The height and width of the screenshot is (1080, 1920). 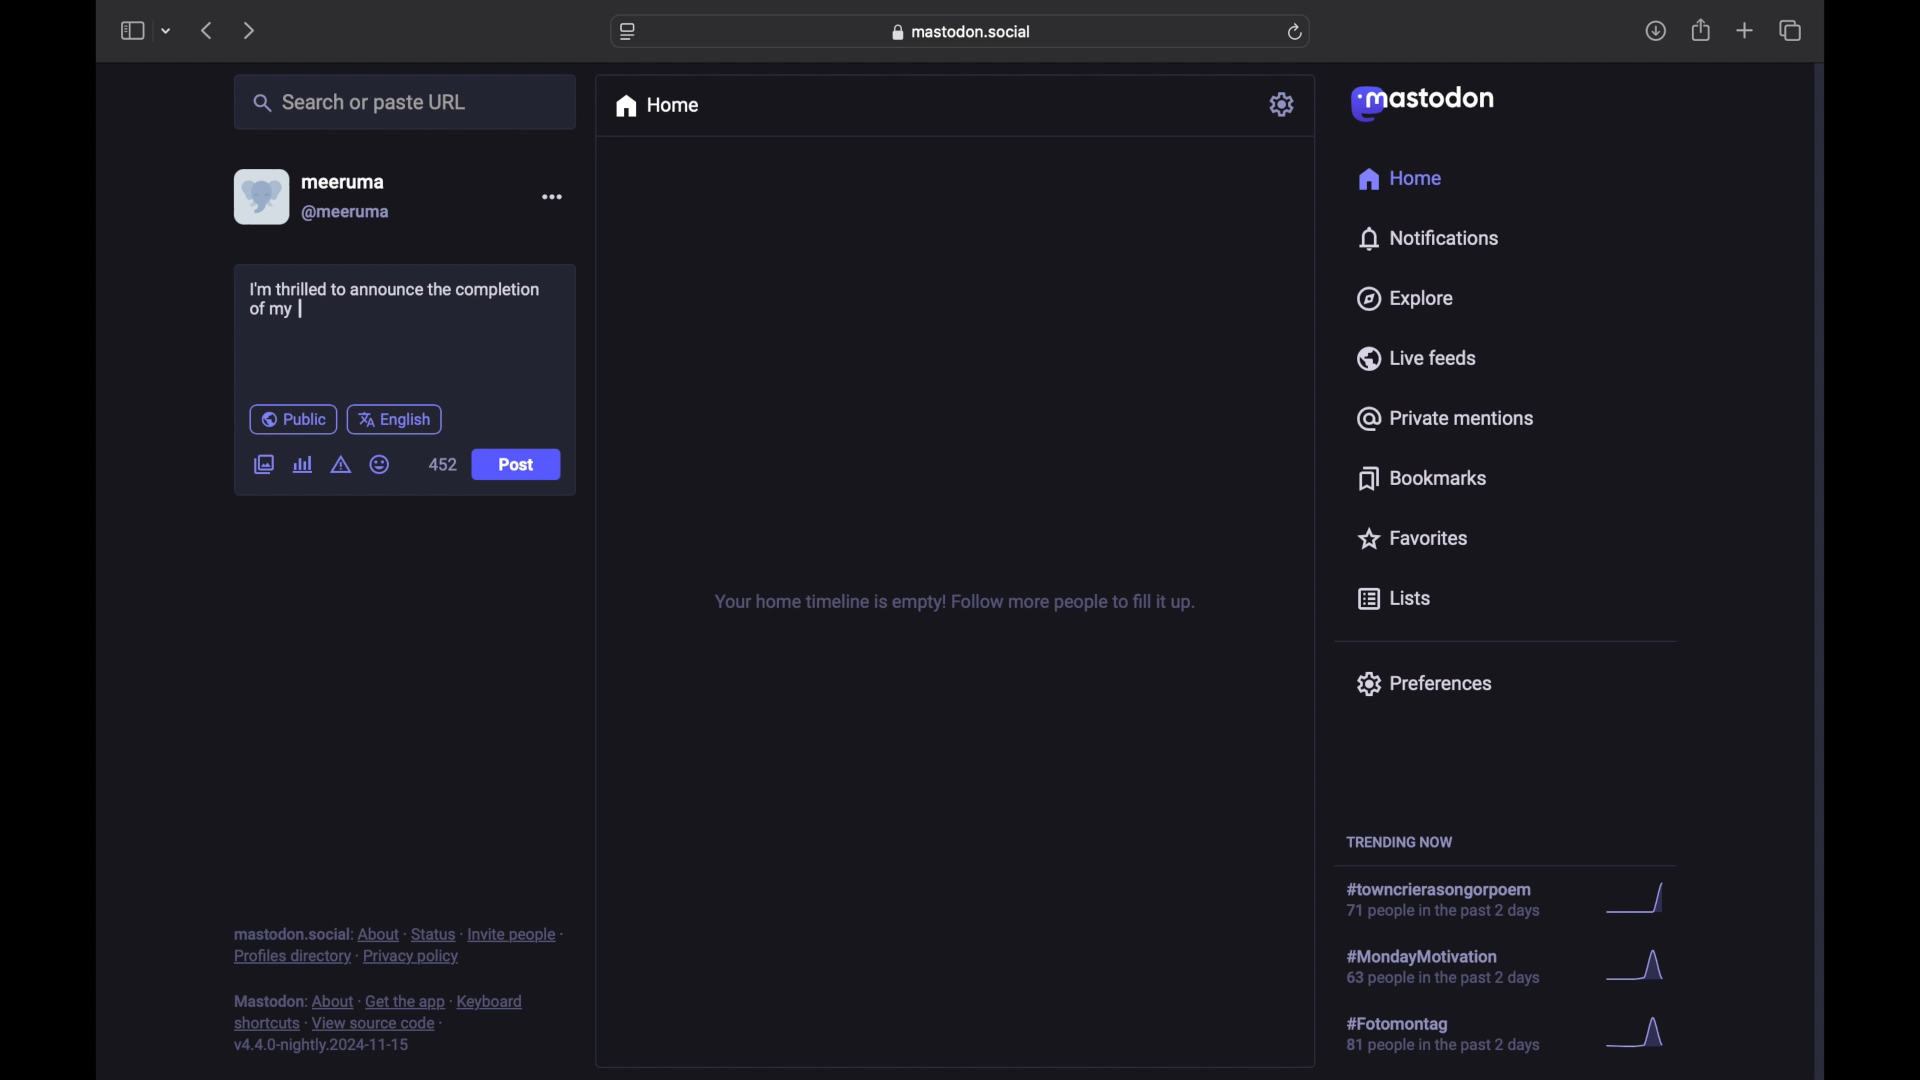 I want to click on display picture, so click(x=259, y=197).